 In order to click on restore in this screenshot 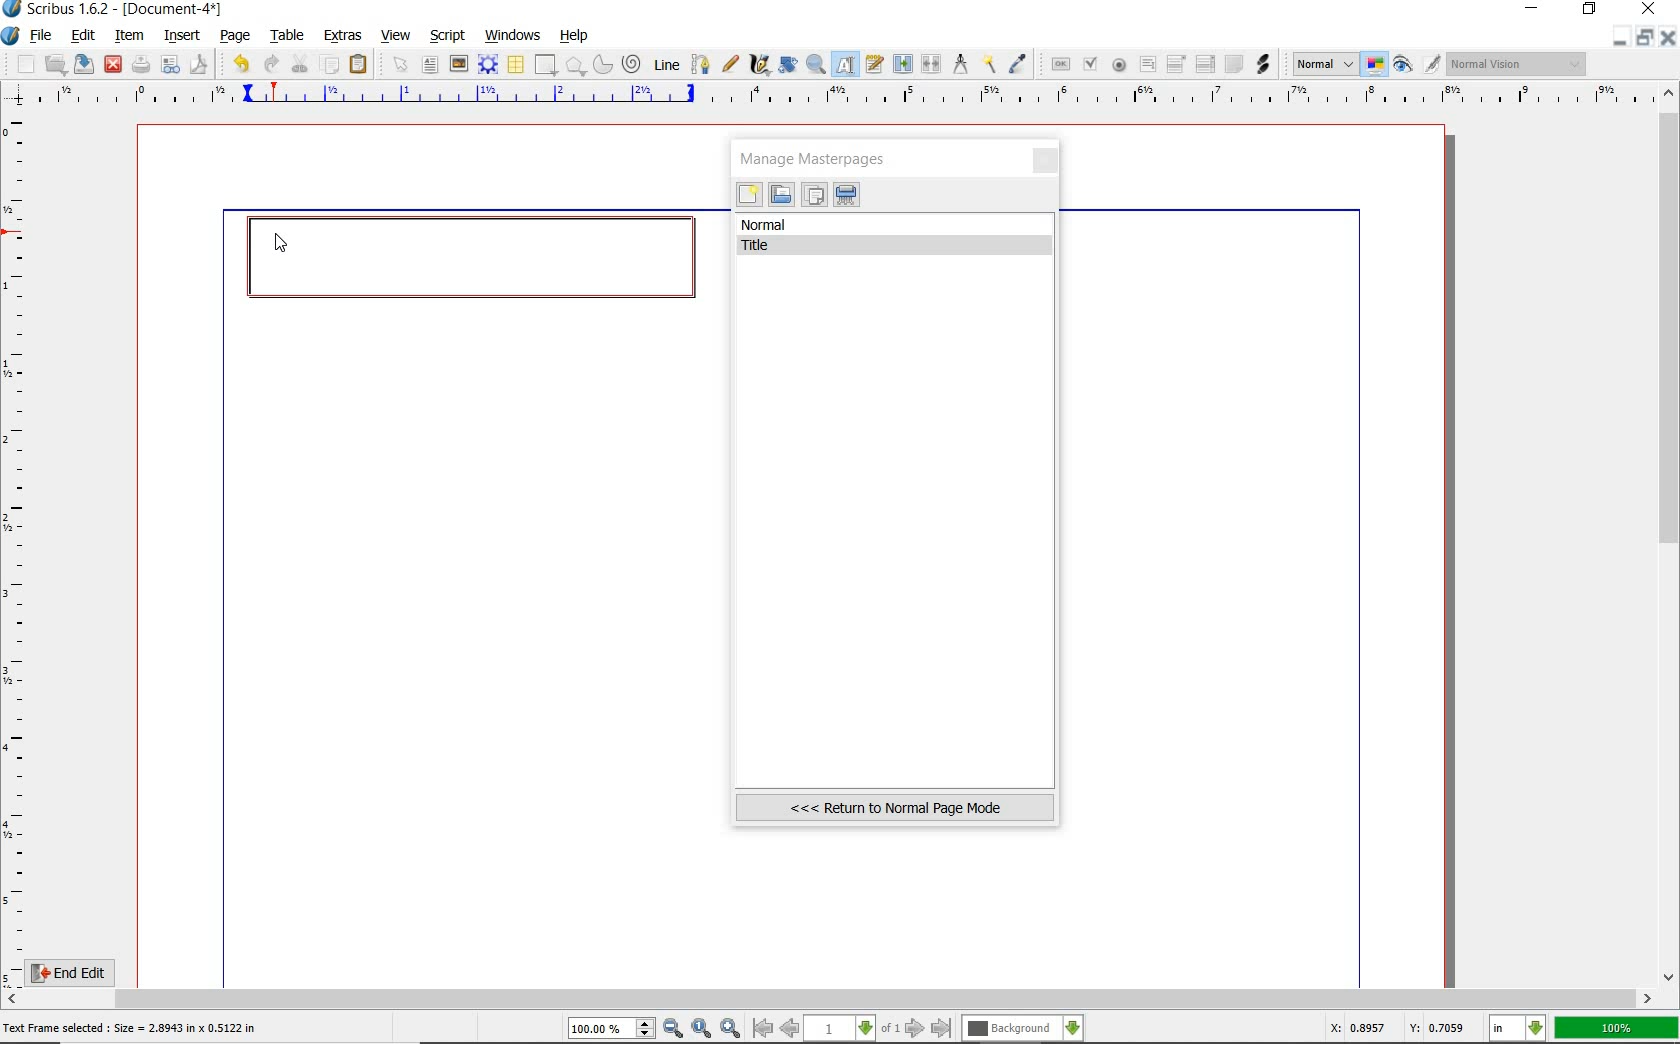, I will do `click(1591, 11)`.